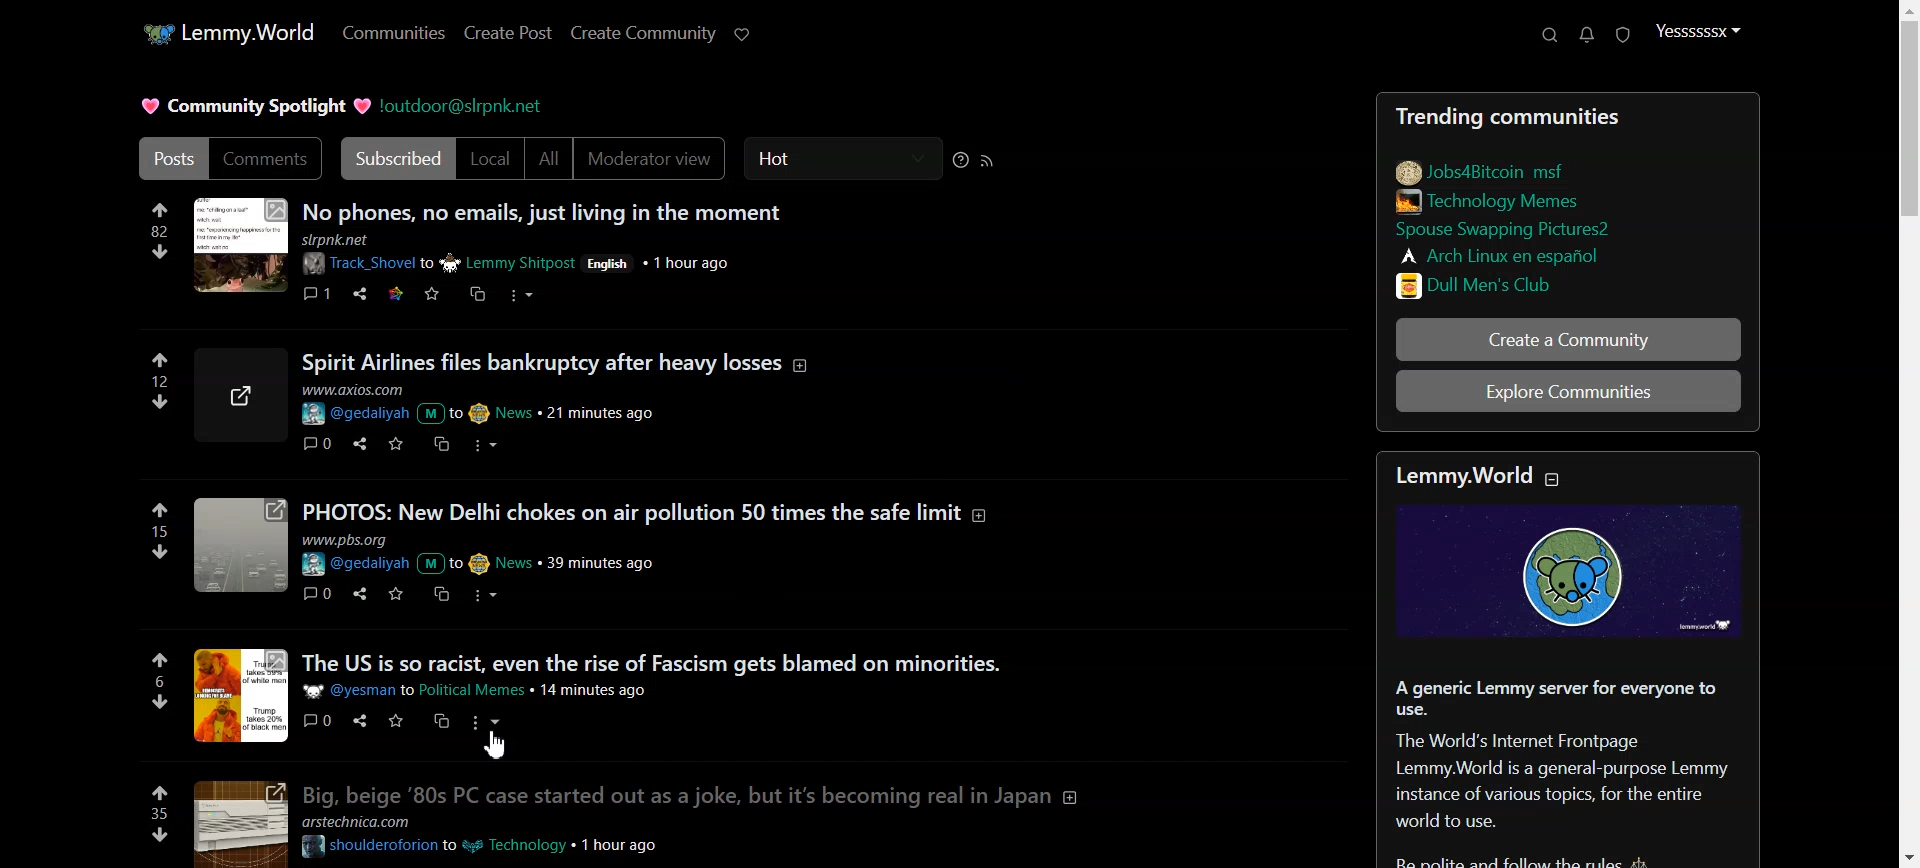  Describe the element at coordinates (251, 106) in the screenshot. I see `Text` at that location.